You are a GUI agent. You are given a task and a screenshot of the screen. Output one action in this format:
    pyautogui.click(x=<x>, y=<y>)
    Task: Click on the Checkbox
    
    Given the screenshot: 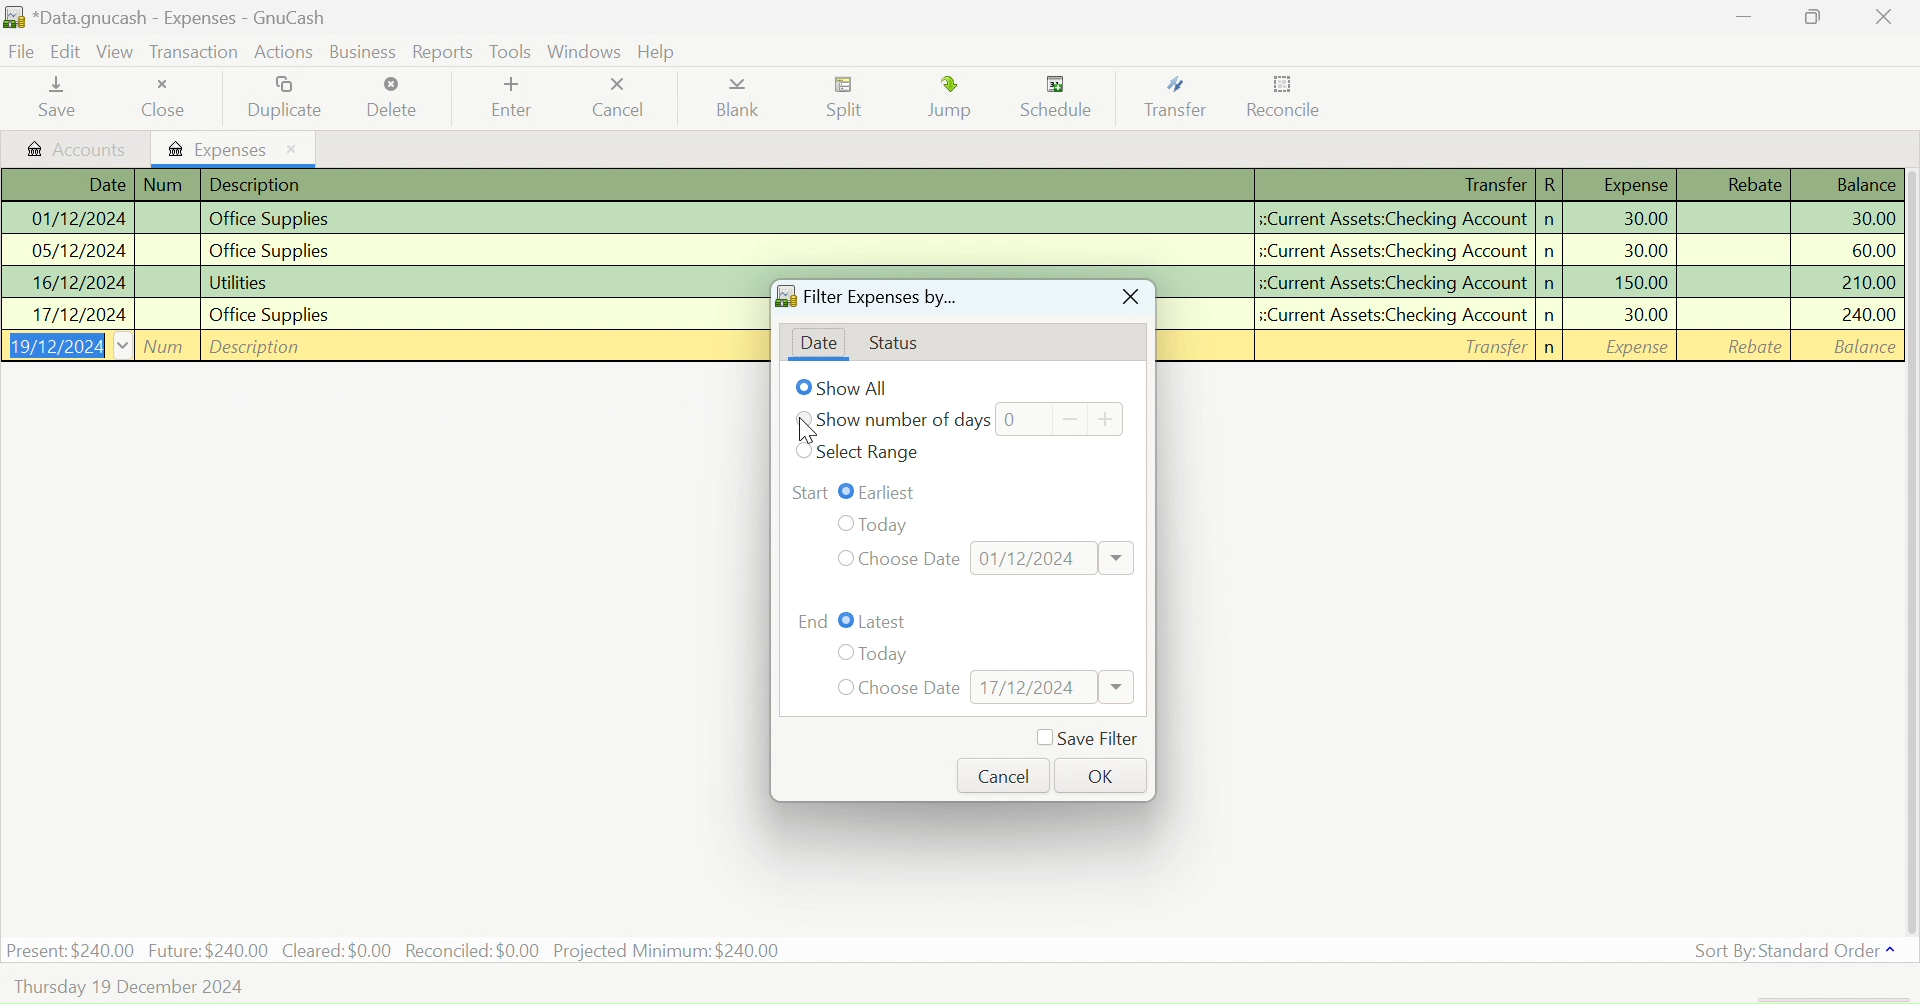 What is the action you would take?
    pyautogui.click(x=847, y=491)
    